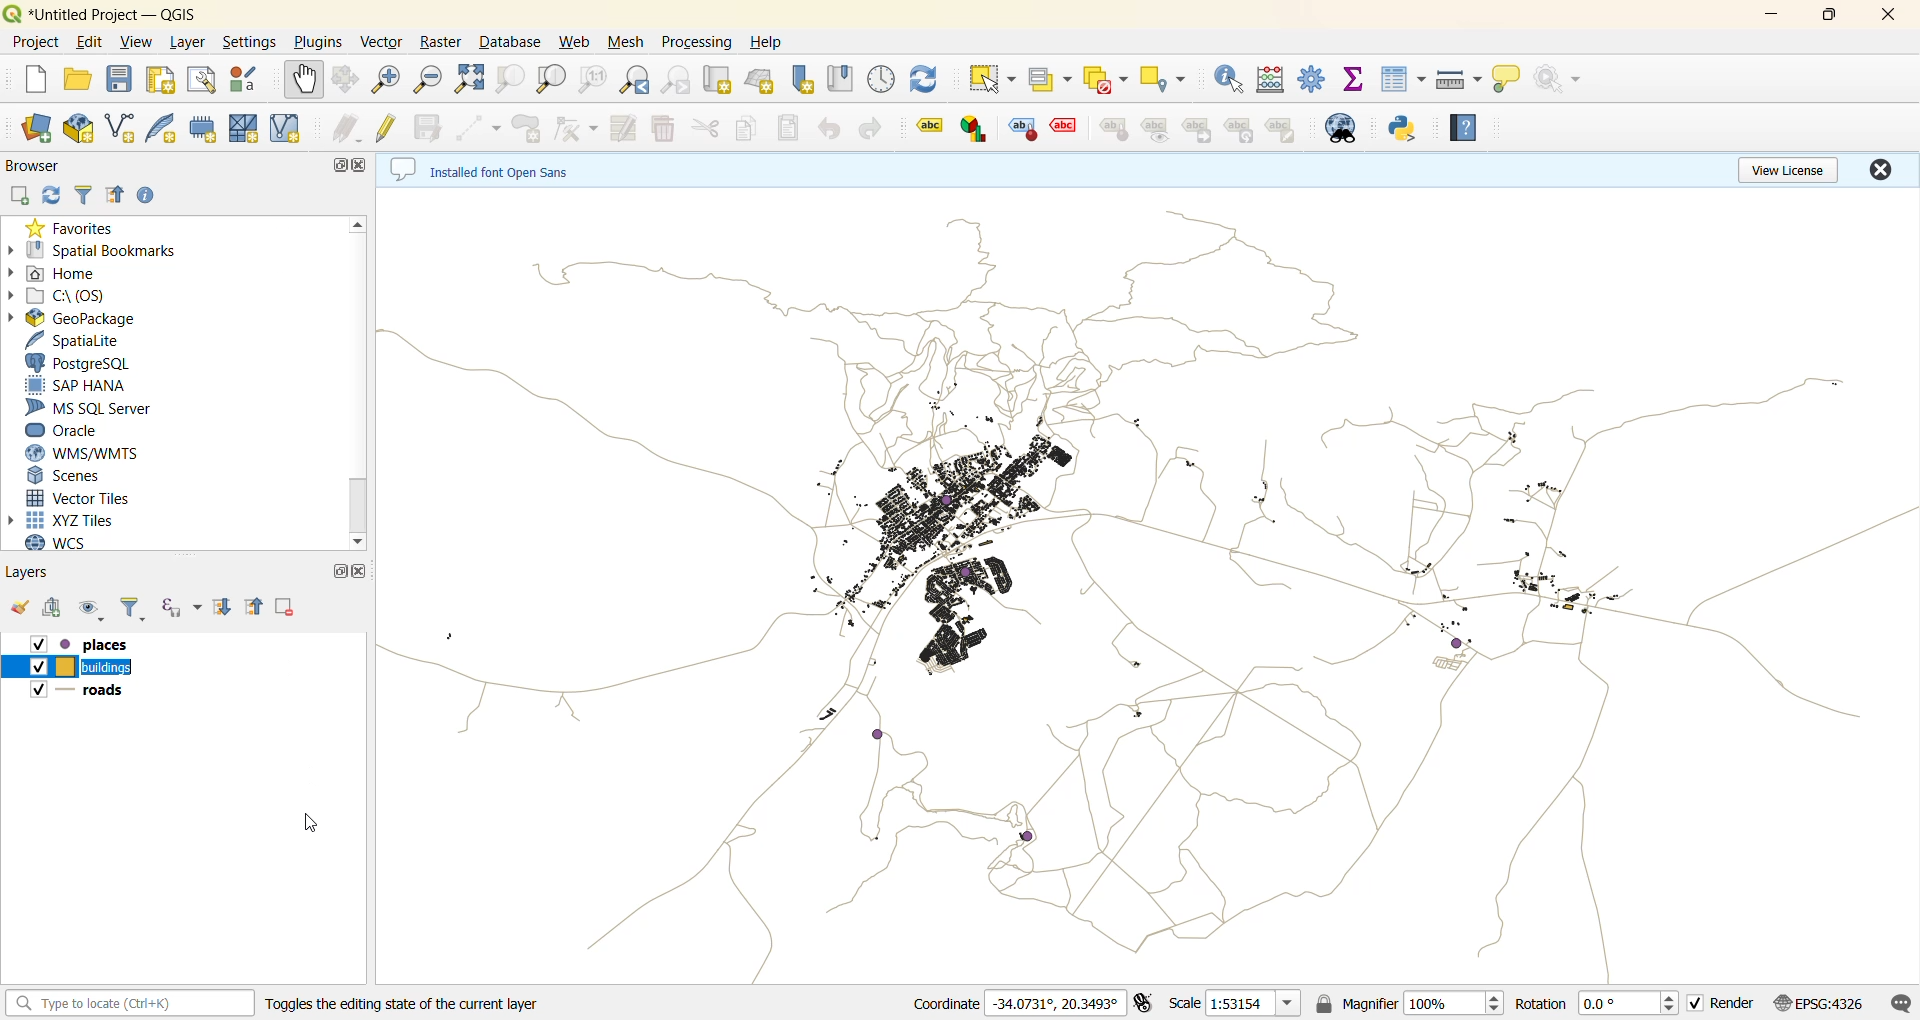  I want to click on pan map, so click(304, 82).